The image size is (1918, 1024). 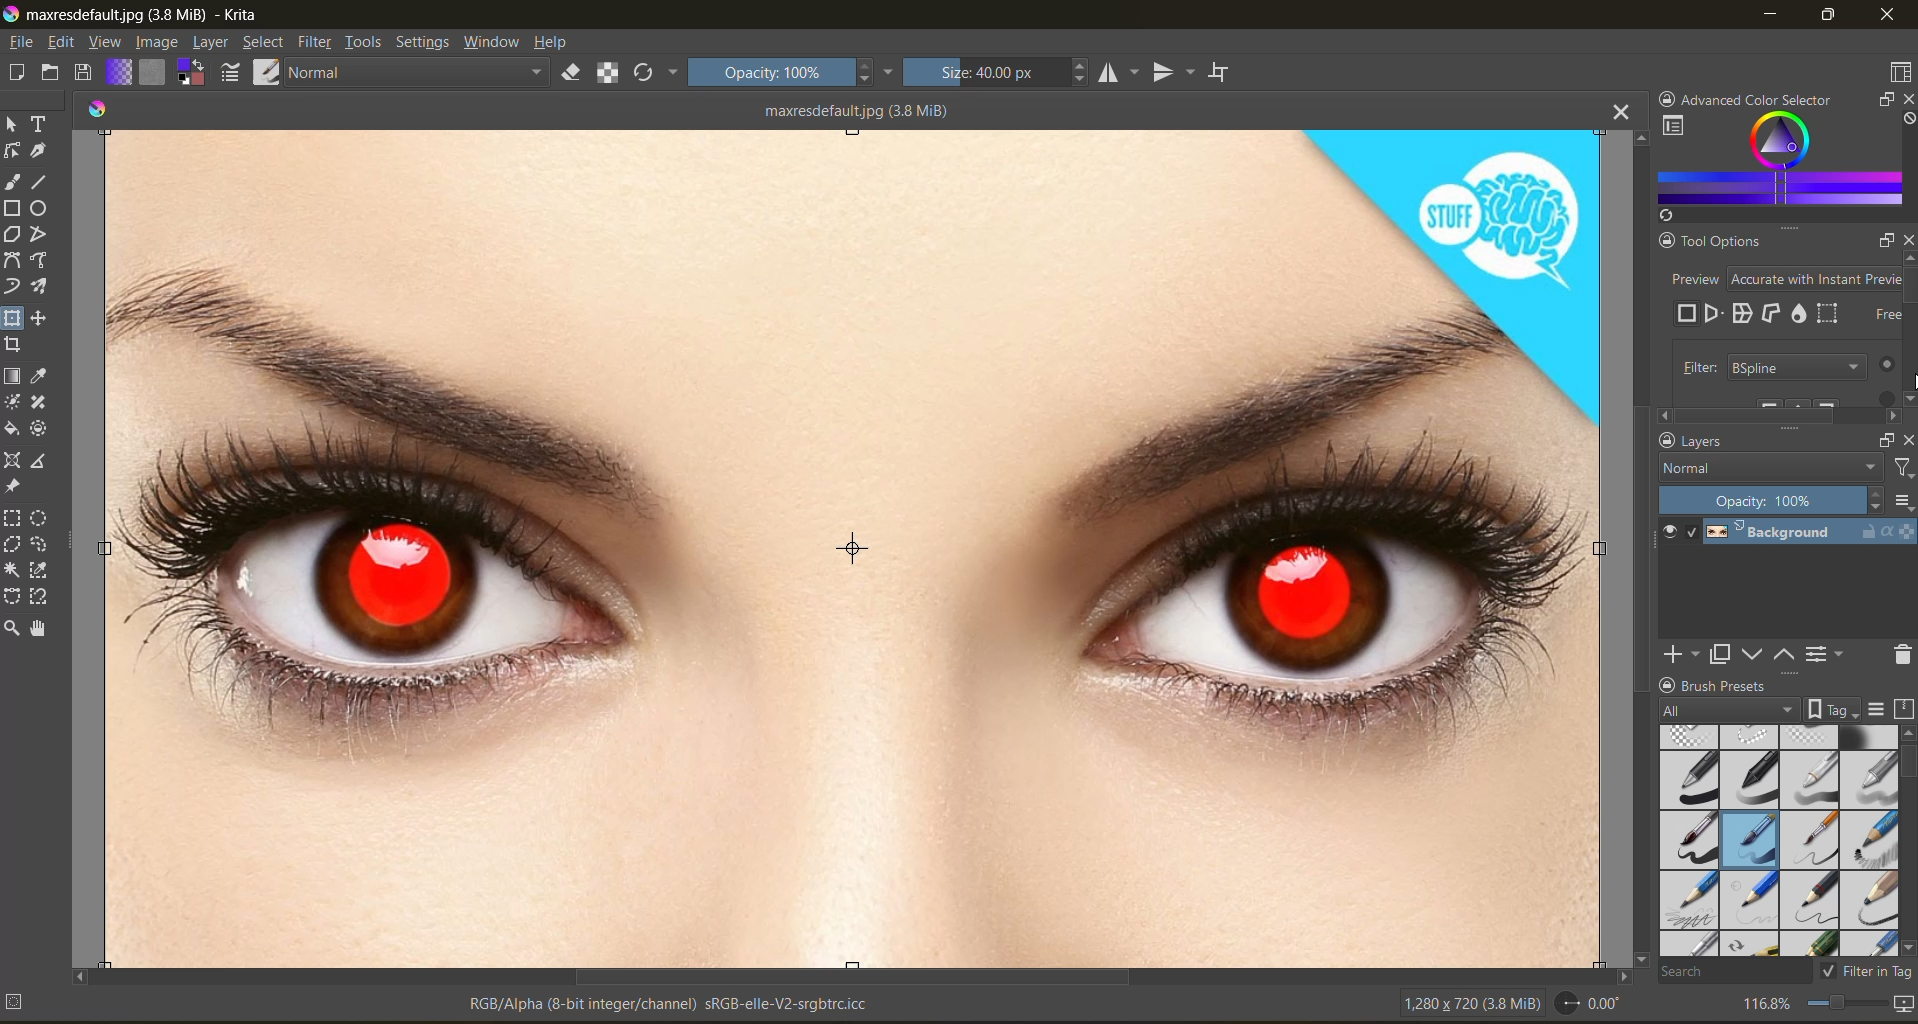 I want to click on layer, so click(x=1813, y=533).